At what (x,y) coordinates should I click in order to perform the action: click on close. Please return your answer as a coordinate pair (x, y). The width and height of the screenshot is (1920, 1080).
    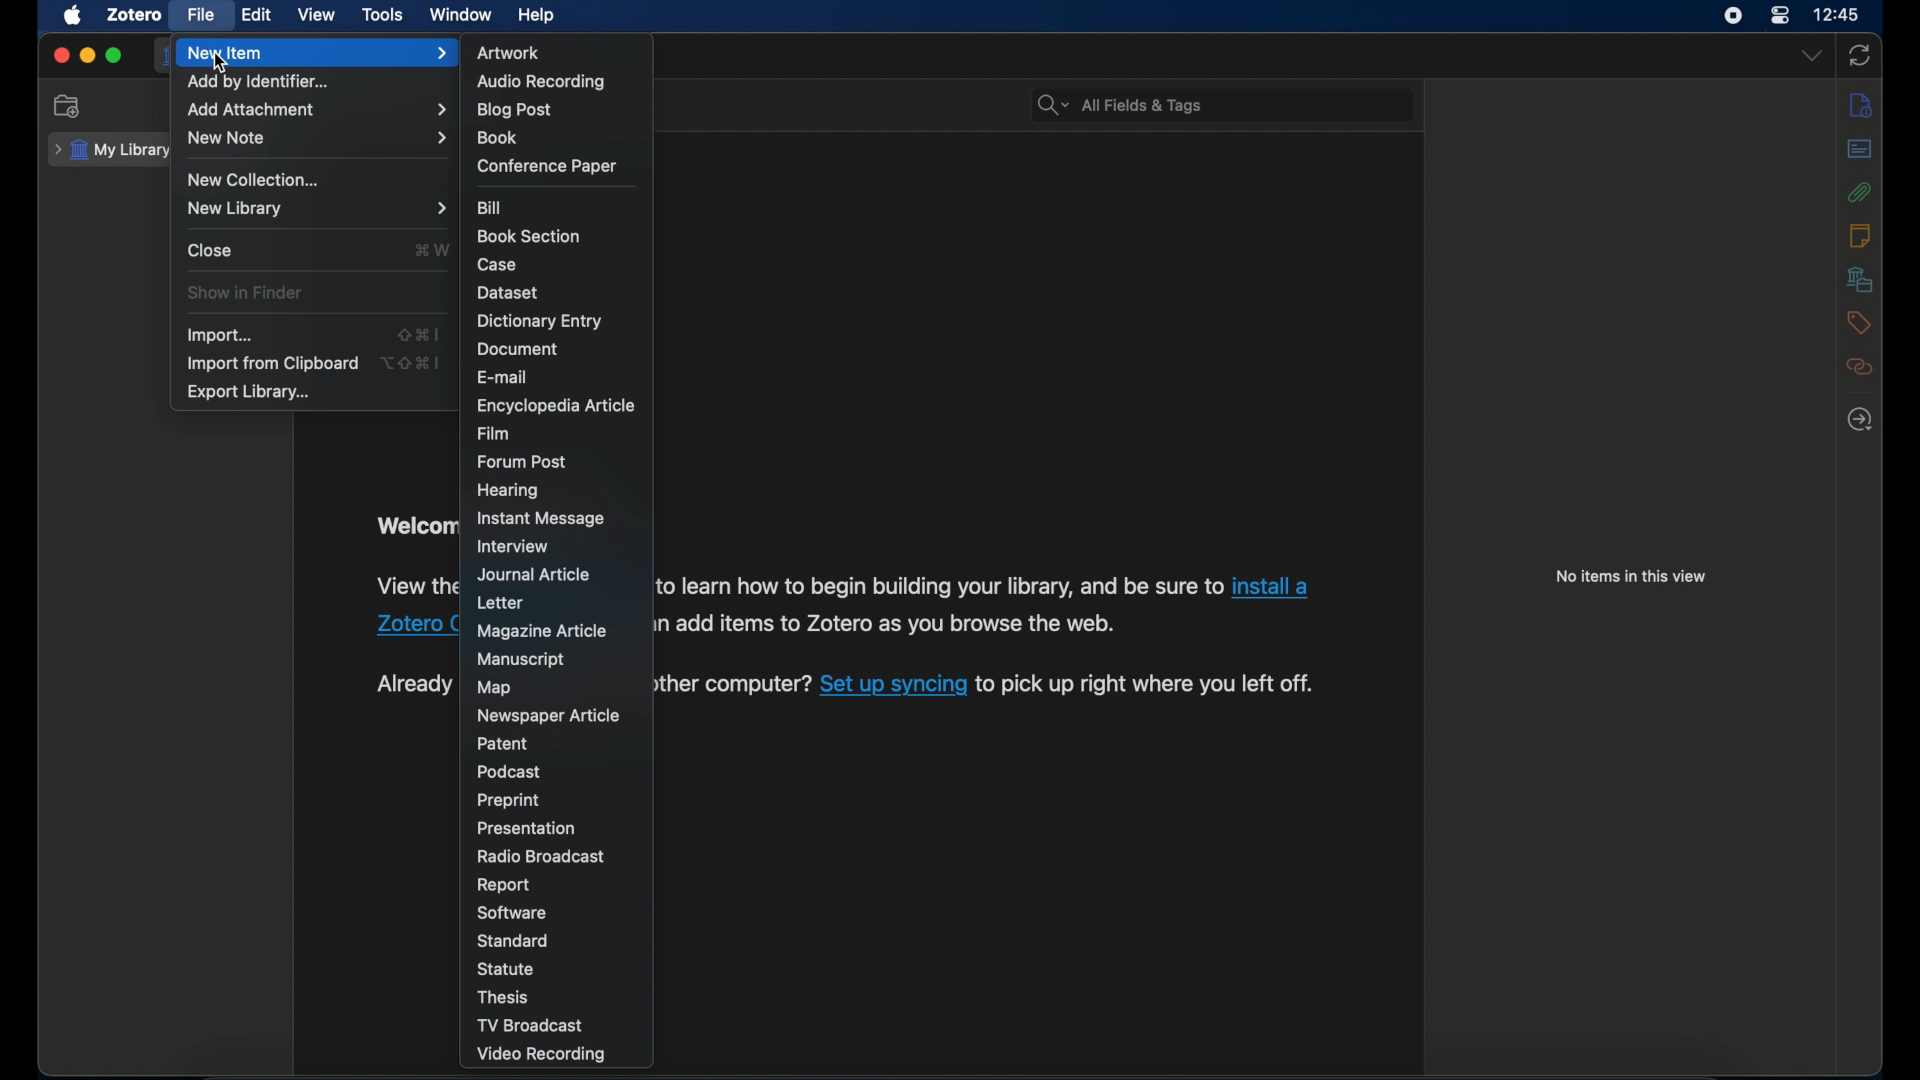
    Looking at the image, I should click on (211, 250).